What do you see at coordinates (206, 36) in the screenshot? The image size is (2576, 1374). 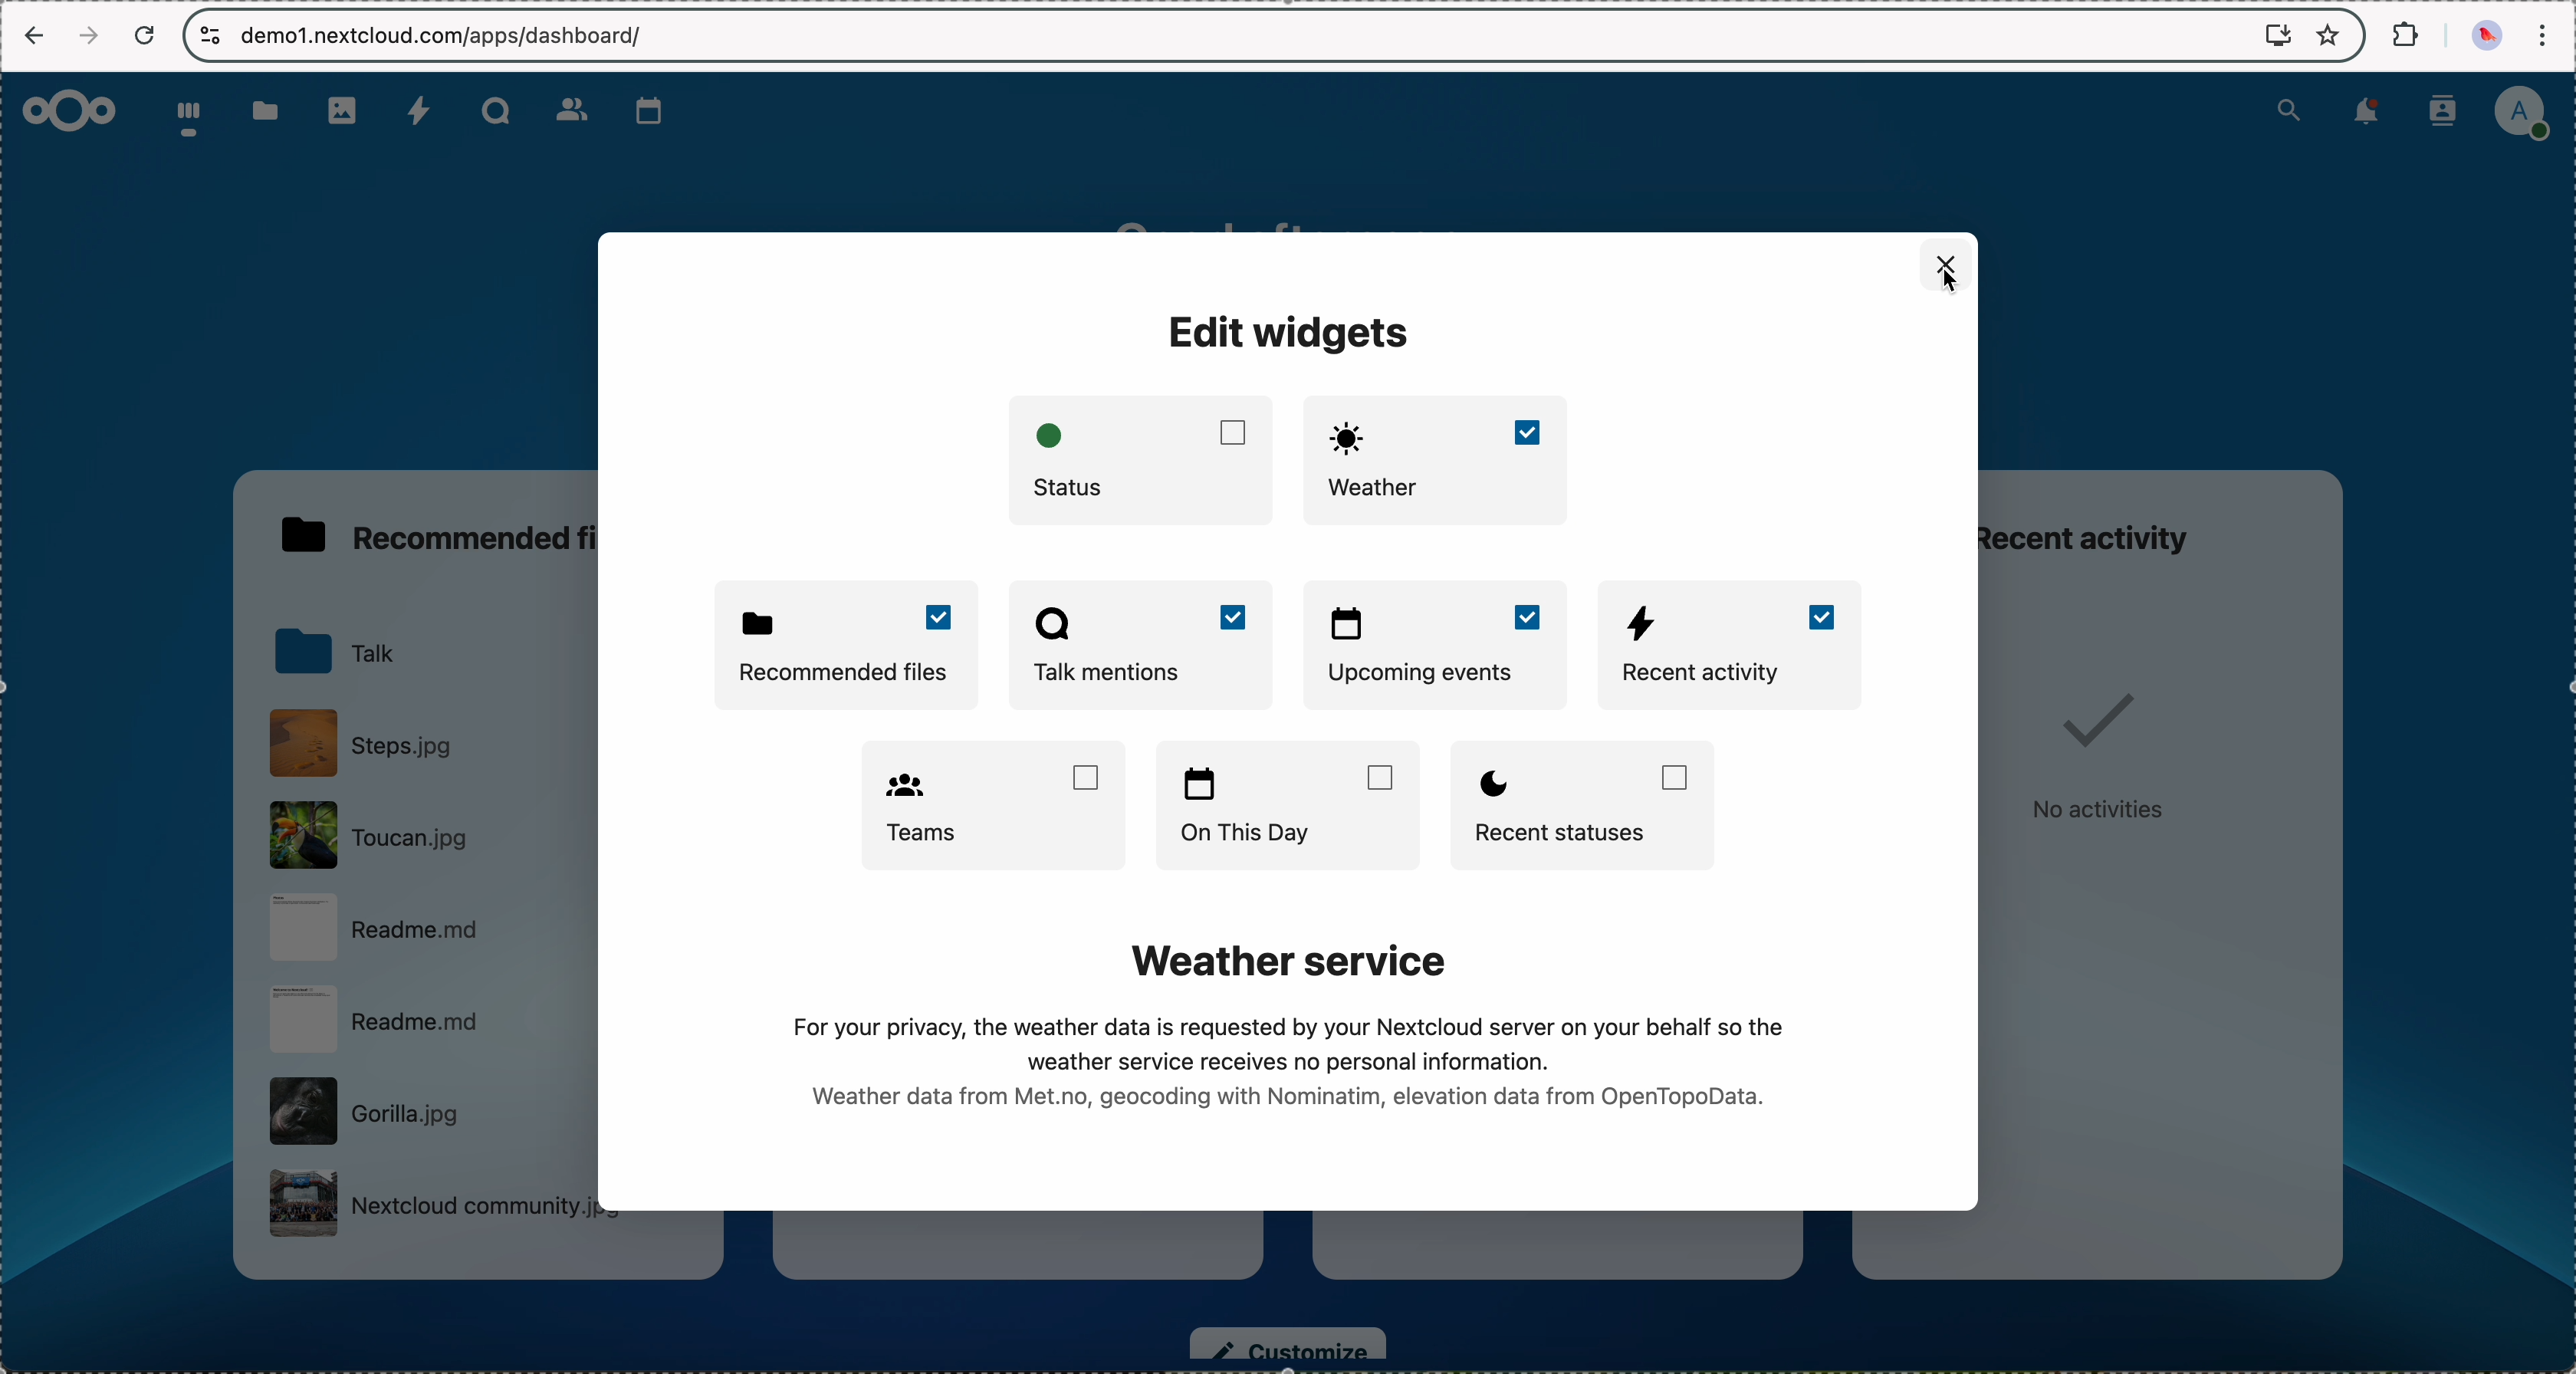 I see `controls` at bounding box center [206, 36].